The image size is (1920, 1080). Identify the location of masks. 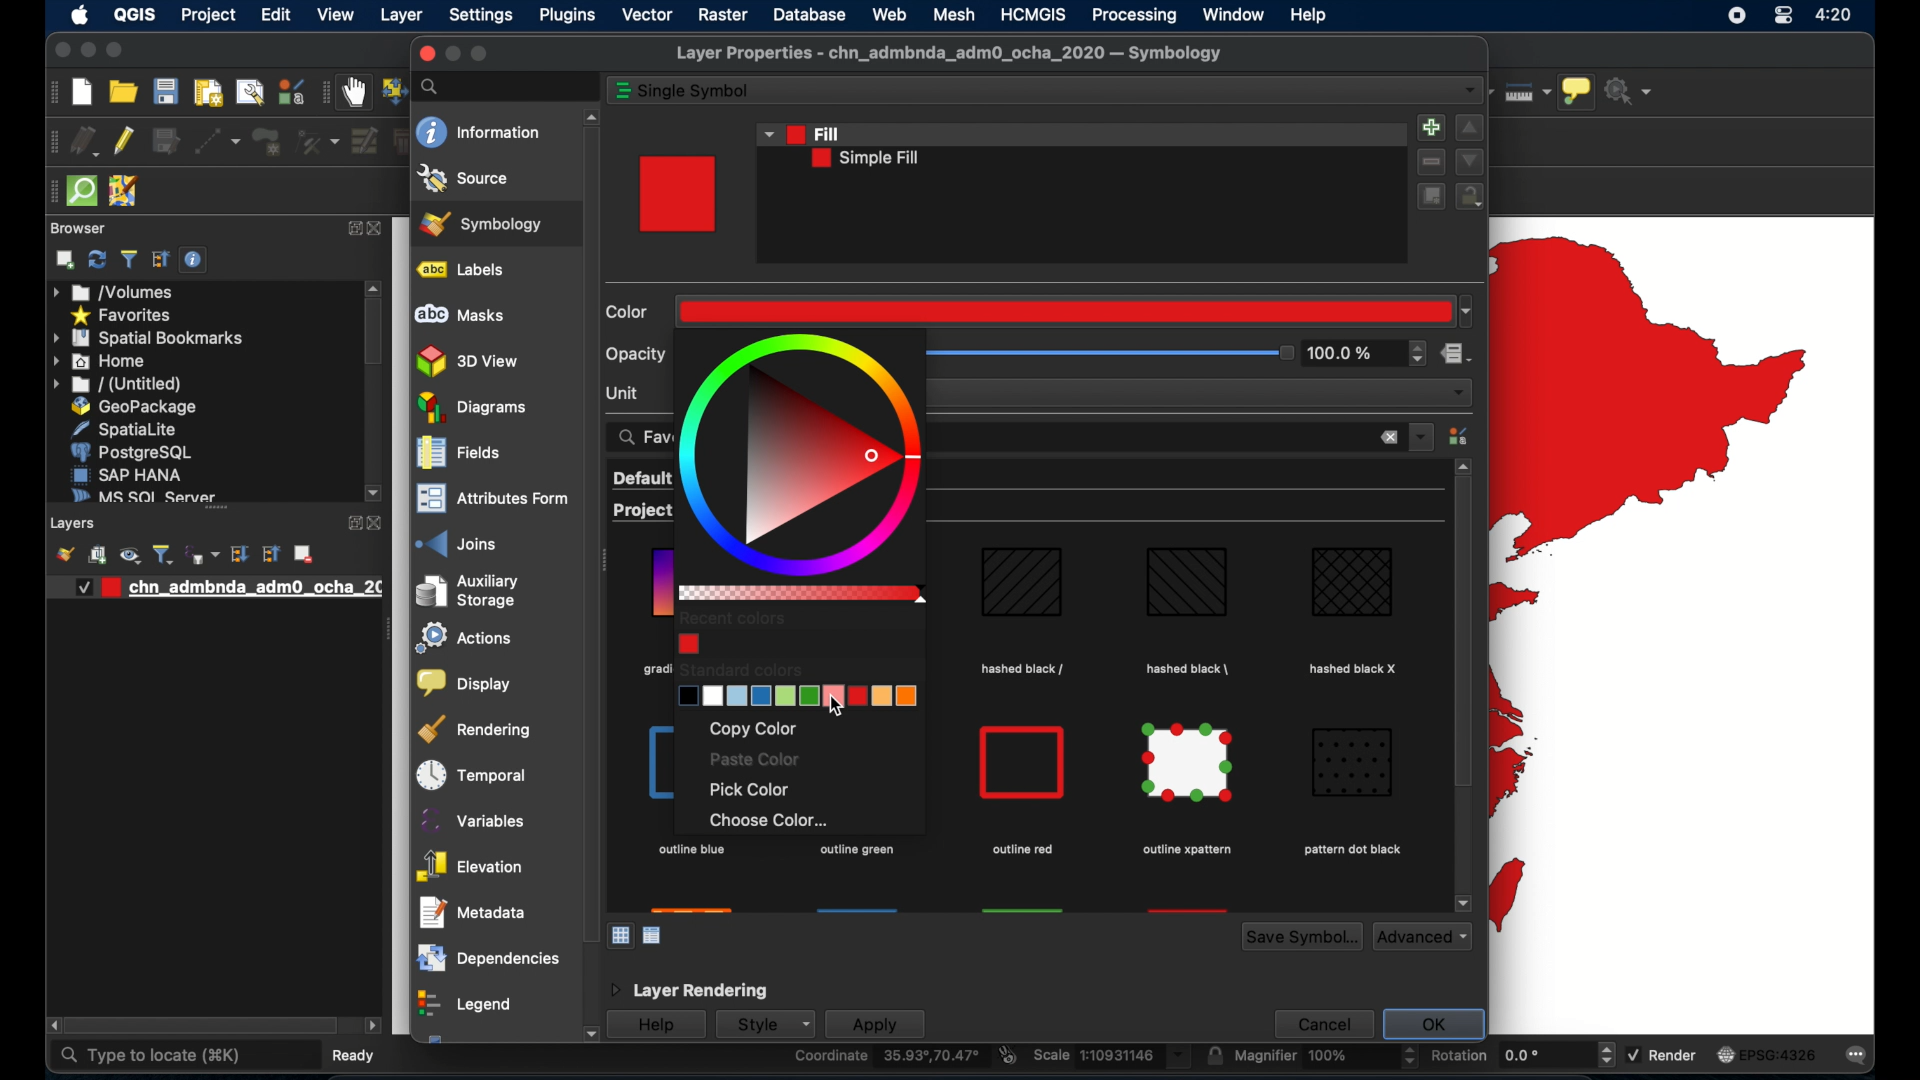
(459, 315).